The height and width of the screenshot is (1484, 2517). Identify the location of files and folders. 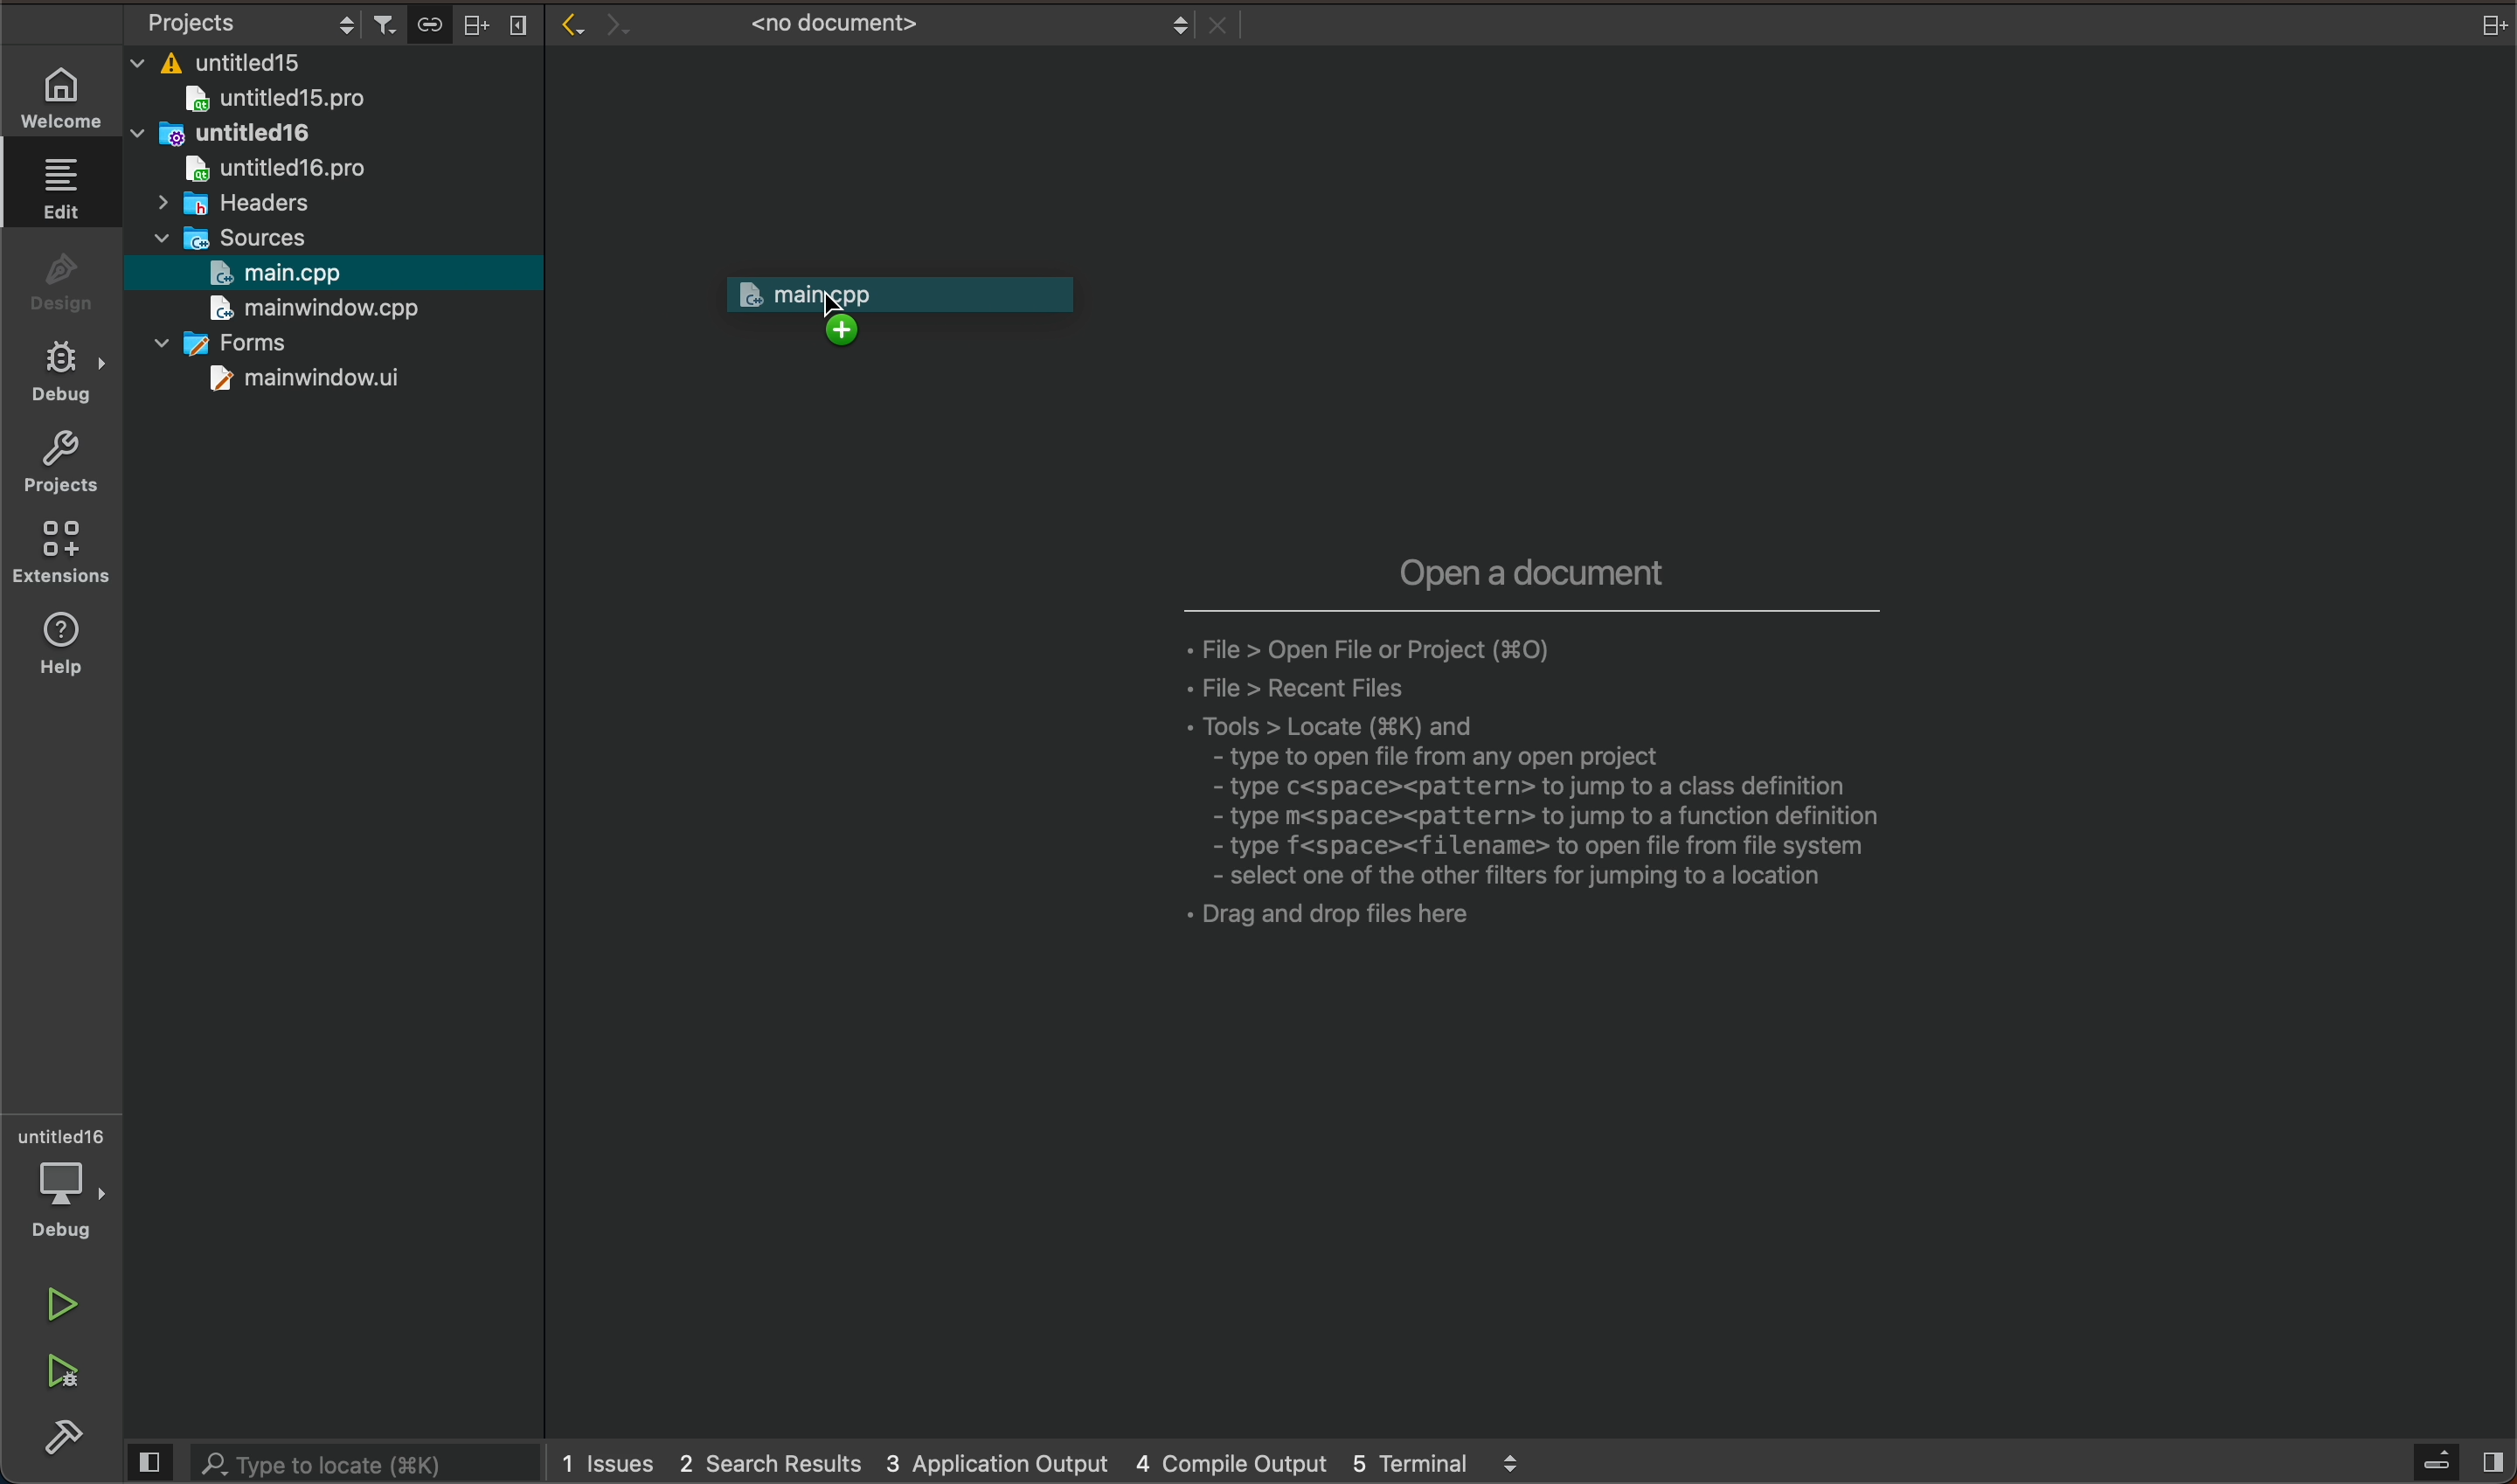
(330, 66).